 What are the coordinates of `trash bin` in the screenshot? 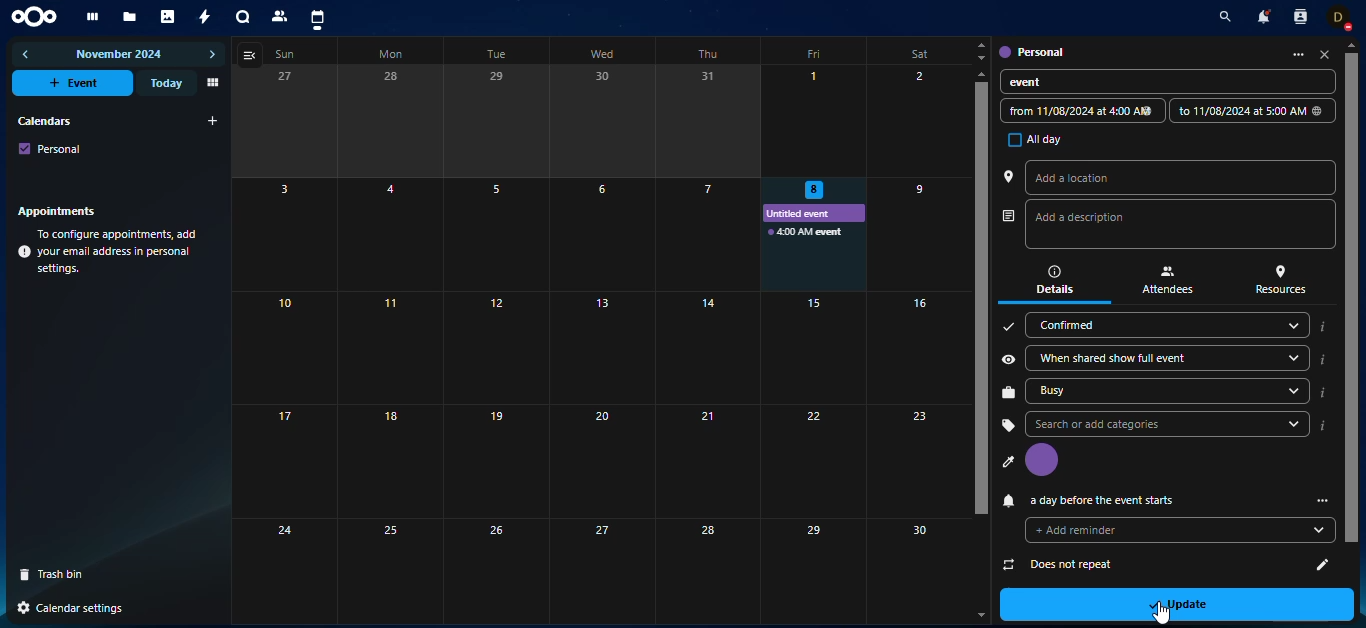 It's located at (59, 574).